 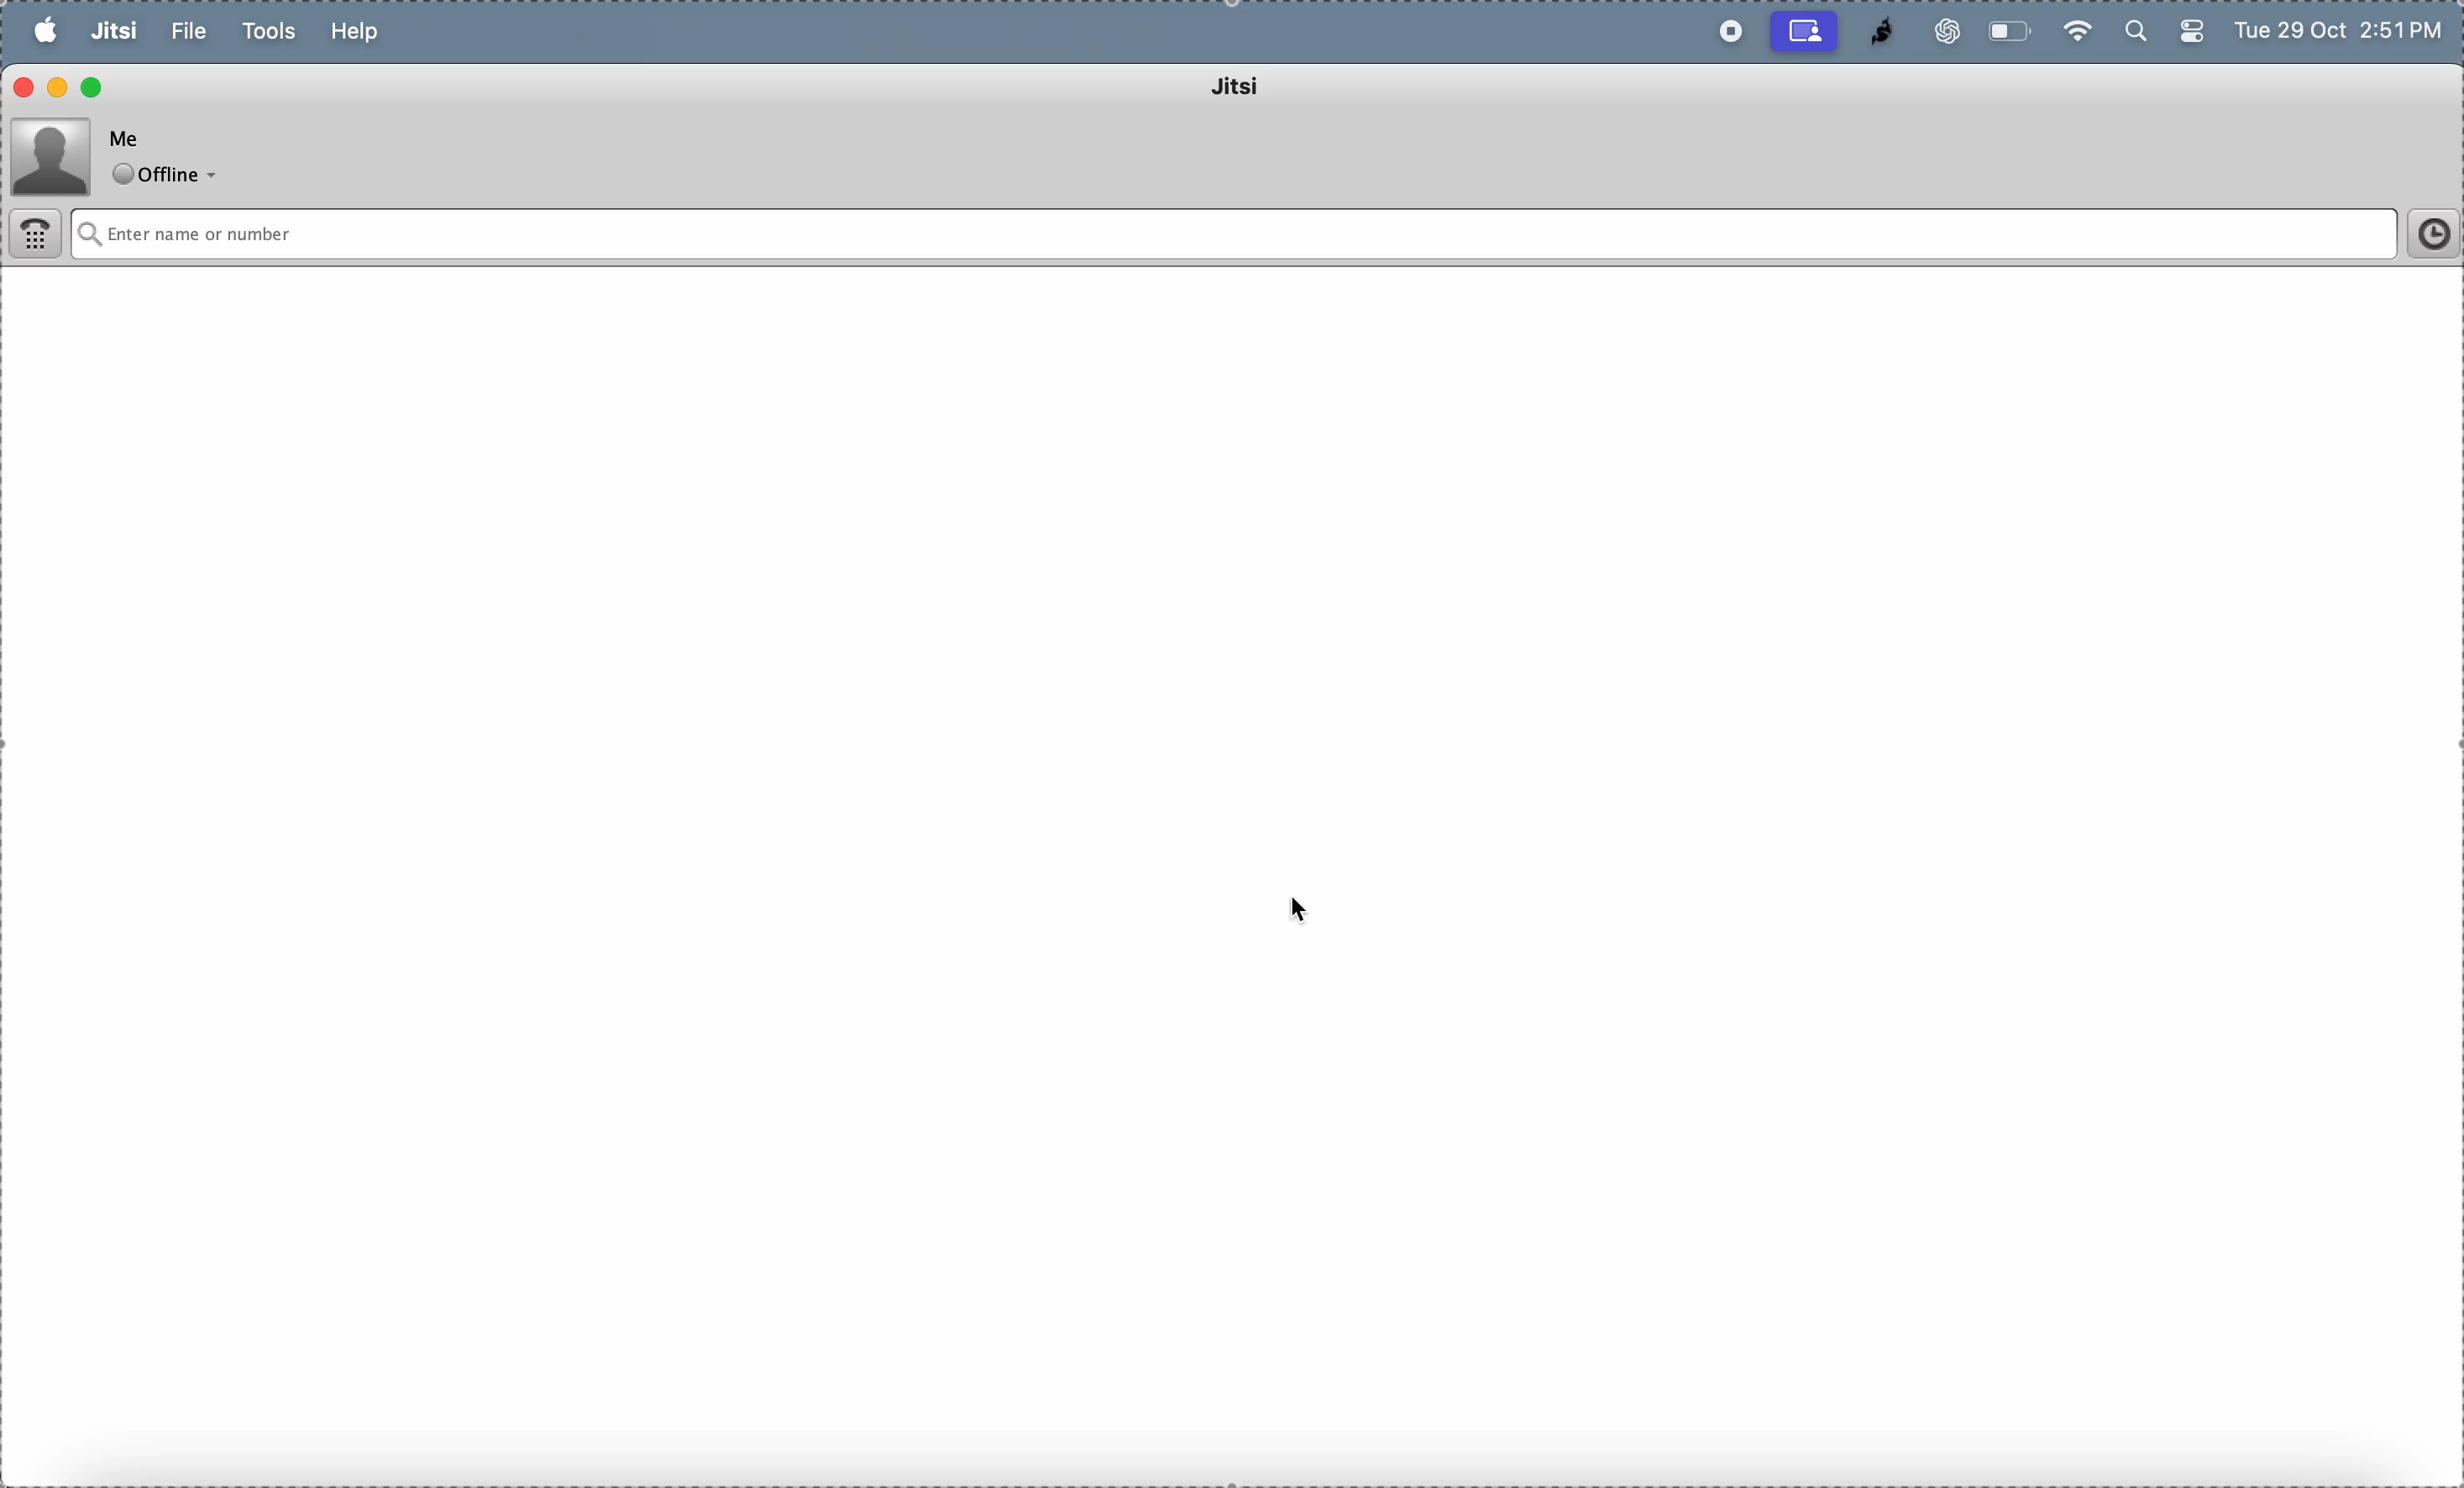 What do you see at coordinates (2190, 36) in the screenshot?
I see `battery` at bounding box center [2190, 36].